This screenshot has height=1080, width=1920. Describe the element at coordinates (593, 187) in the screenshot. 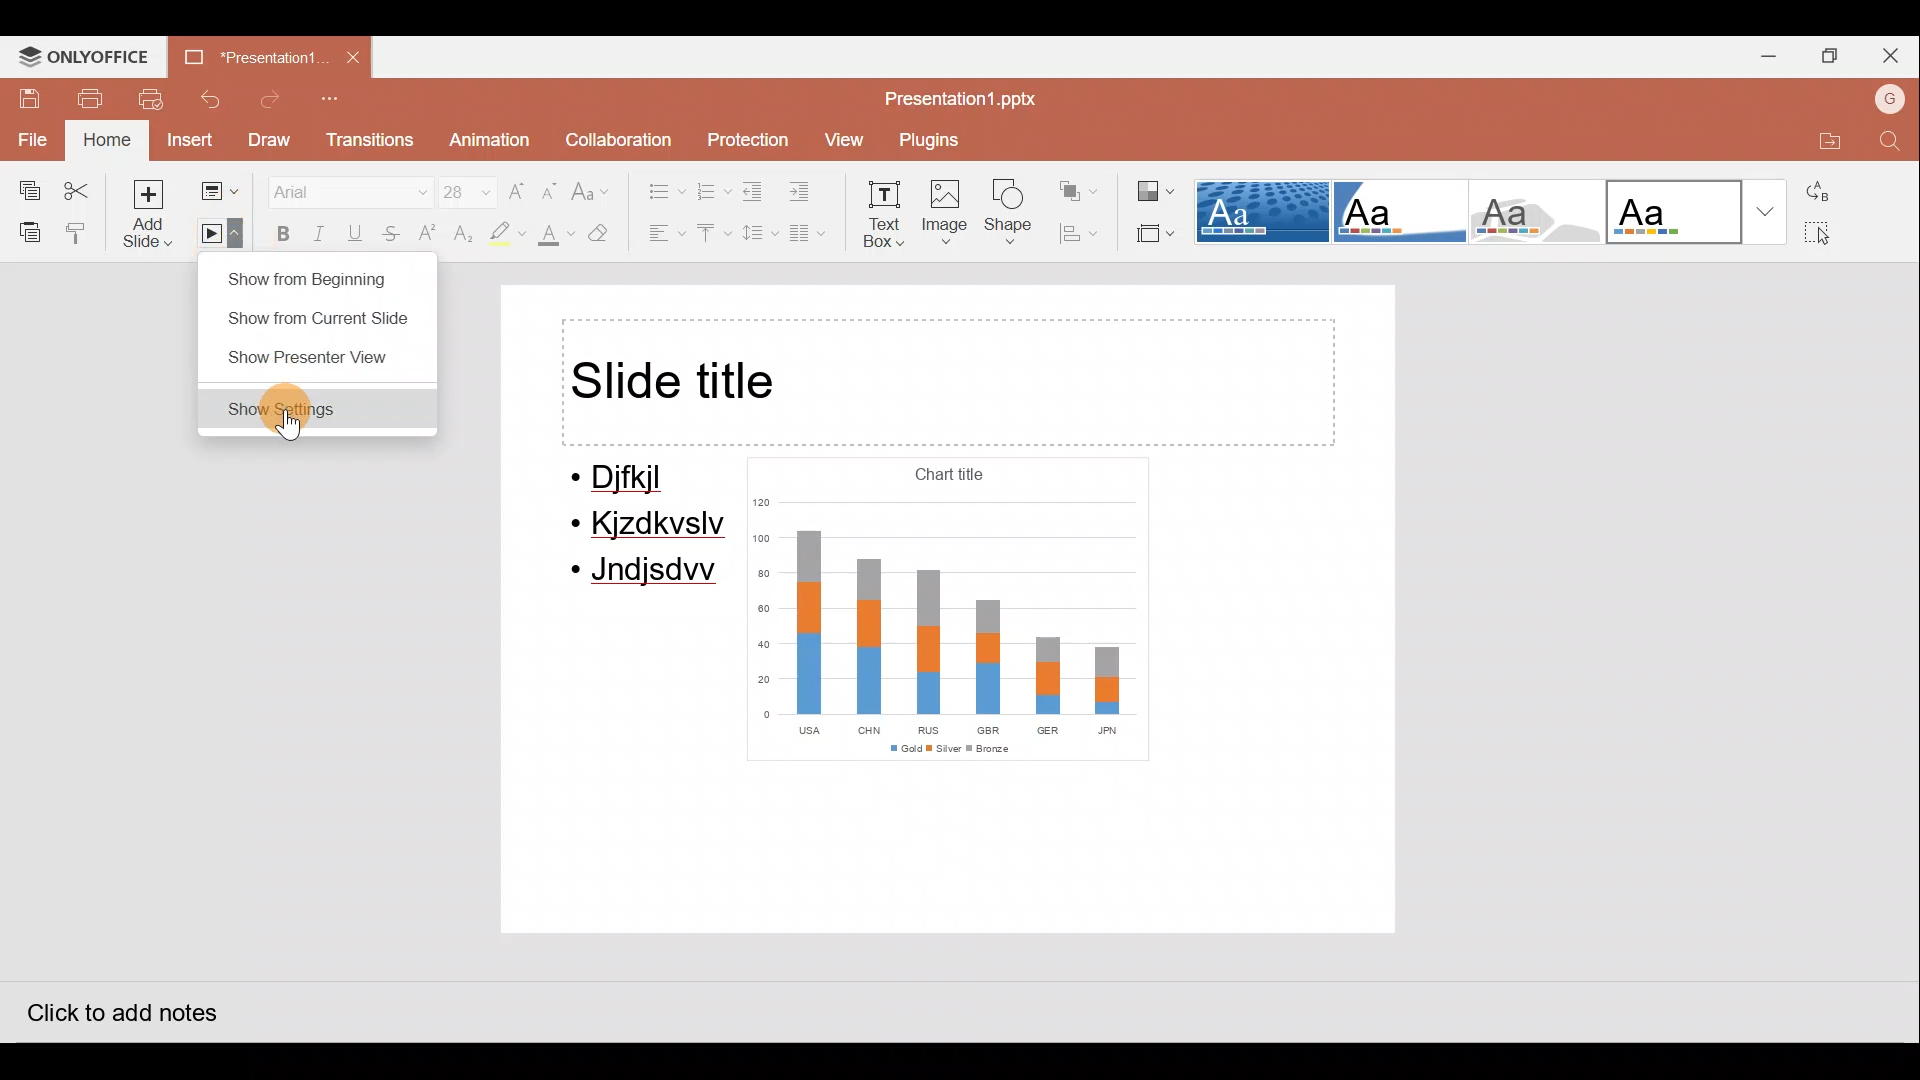

I see `Change case` at that location.